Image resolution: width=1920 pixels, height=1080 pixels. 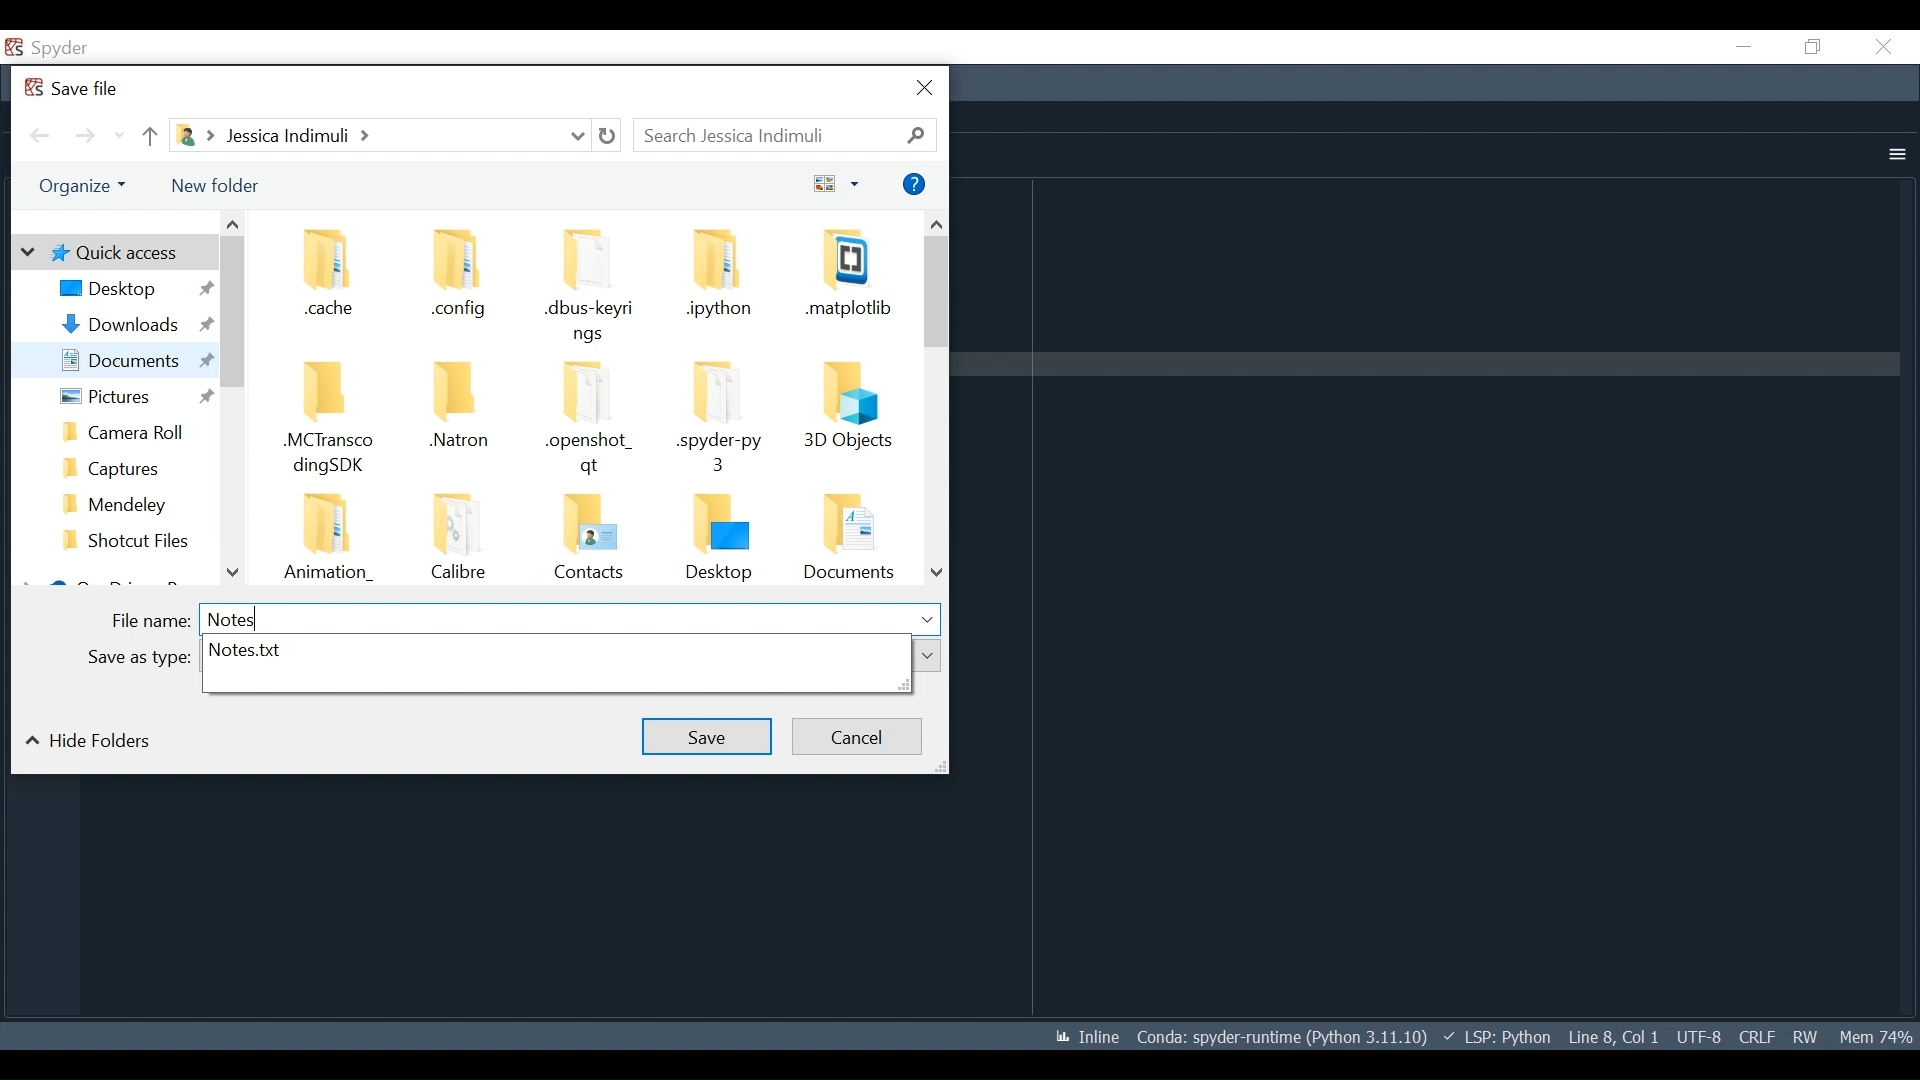 What do you see at coordinates (1757, 1037) in the screenshot?
I see `File EQL Status` at bounding box center [1757, 1037].